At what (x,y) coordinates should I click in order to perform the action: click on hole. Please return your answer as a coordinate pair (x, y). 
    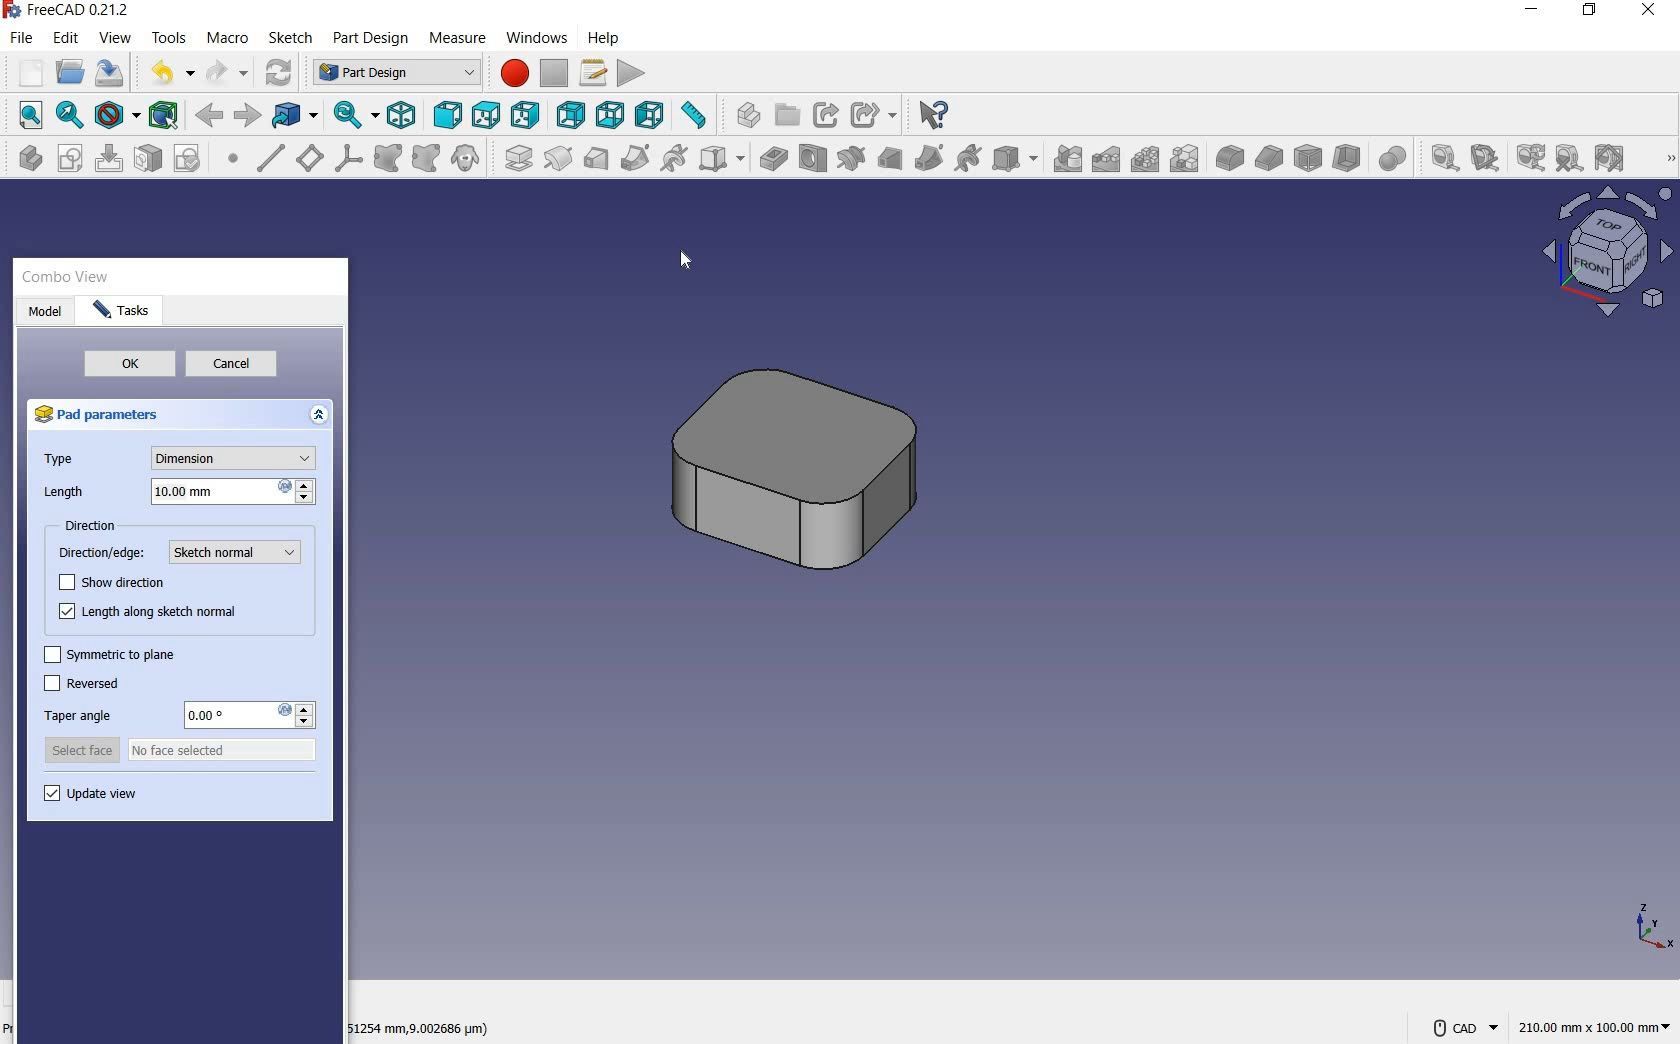
    Looking at the image, I should click on (812, 159).